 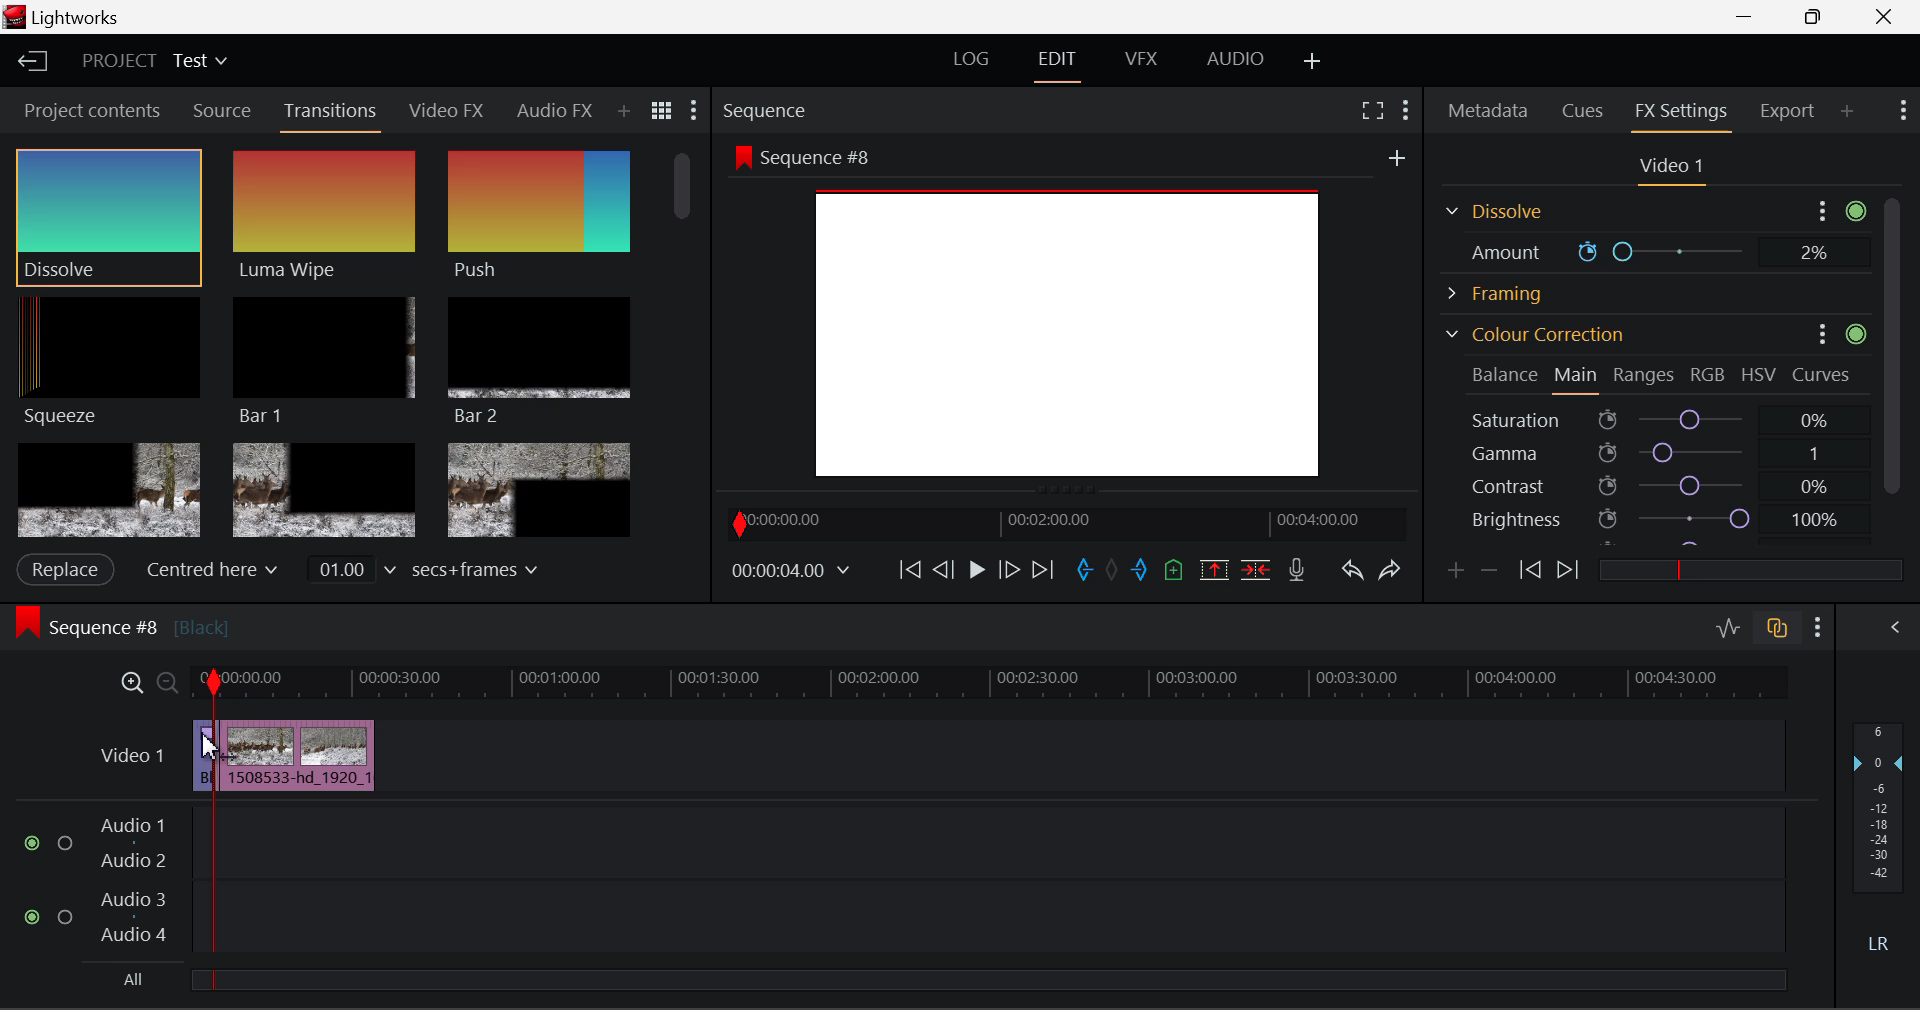 I want to click on Balance Section, so click(x=1505, y=373).